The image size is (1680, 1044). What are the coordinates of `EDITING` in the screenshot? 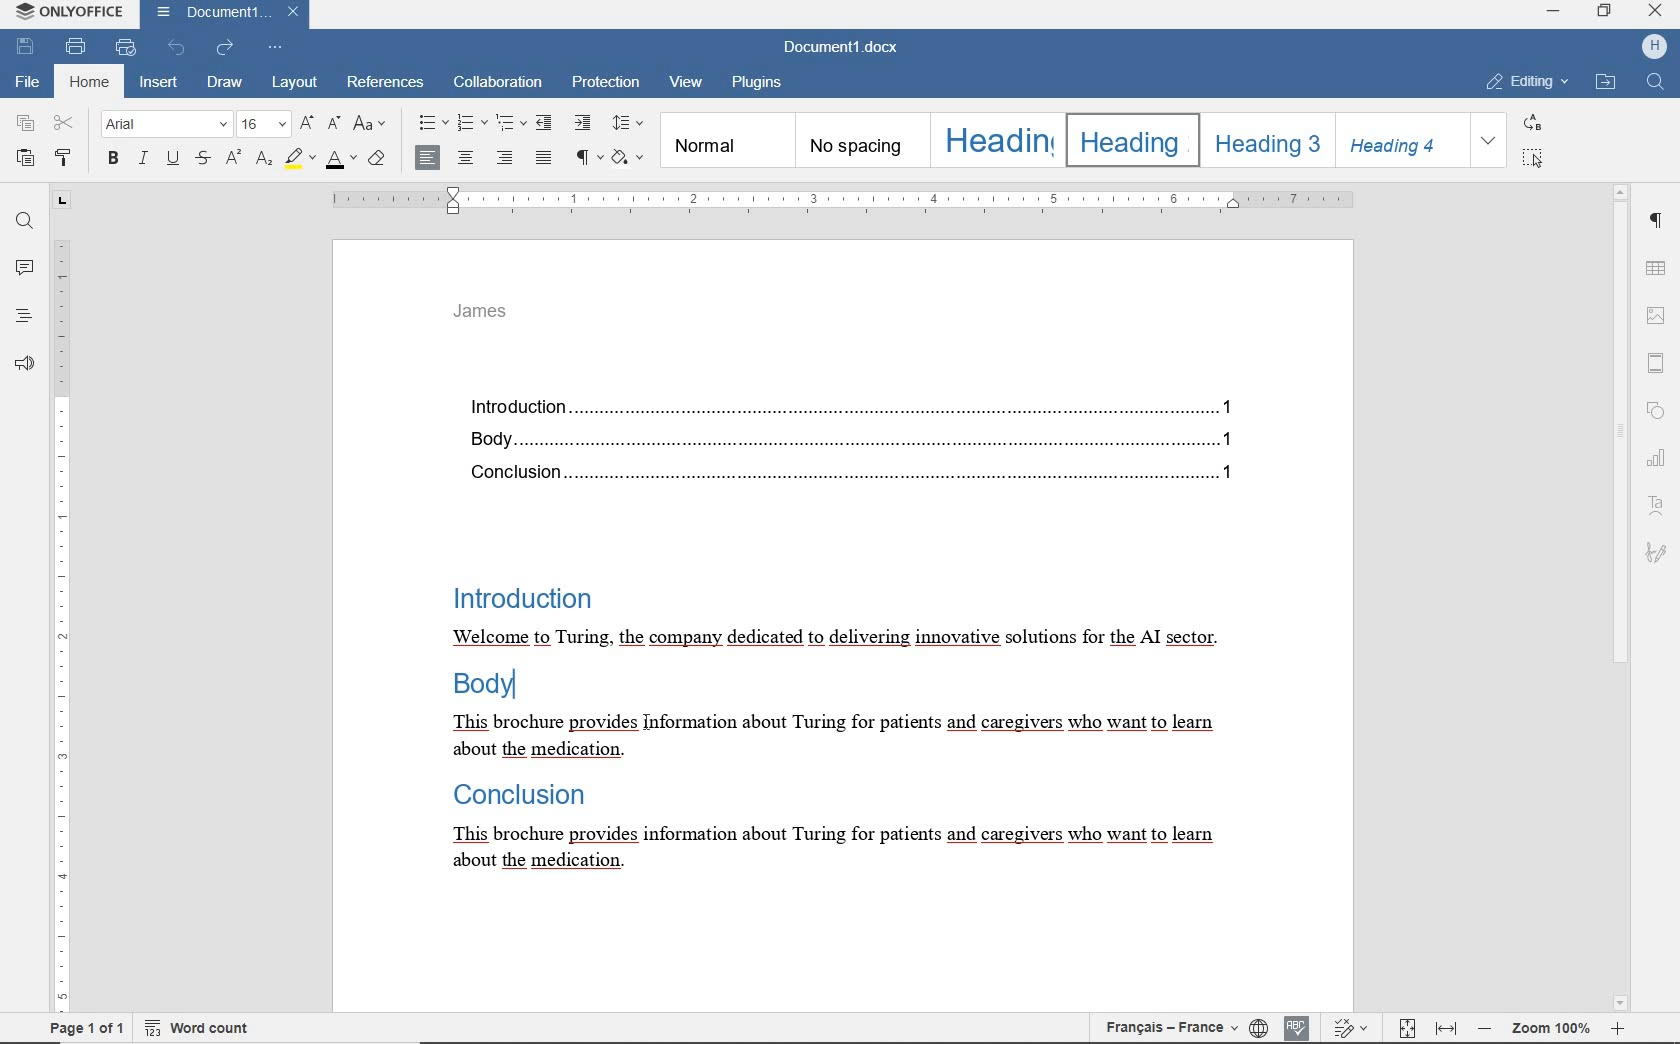 It's located at (1524, 83).